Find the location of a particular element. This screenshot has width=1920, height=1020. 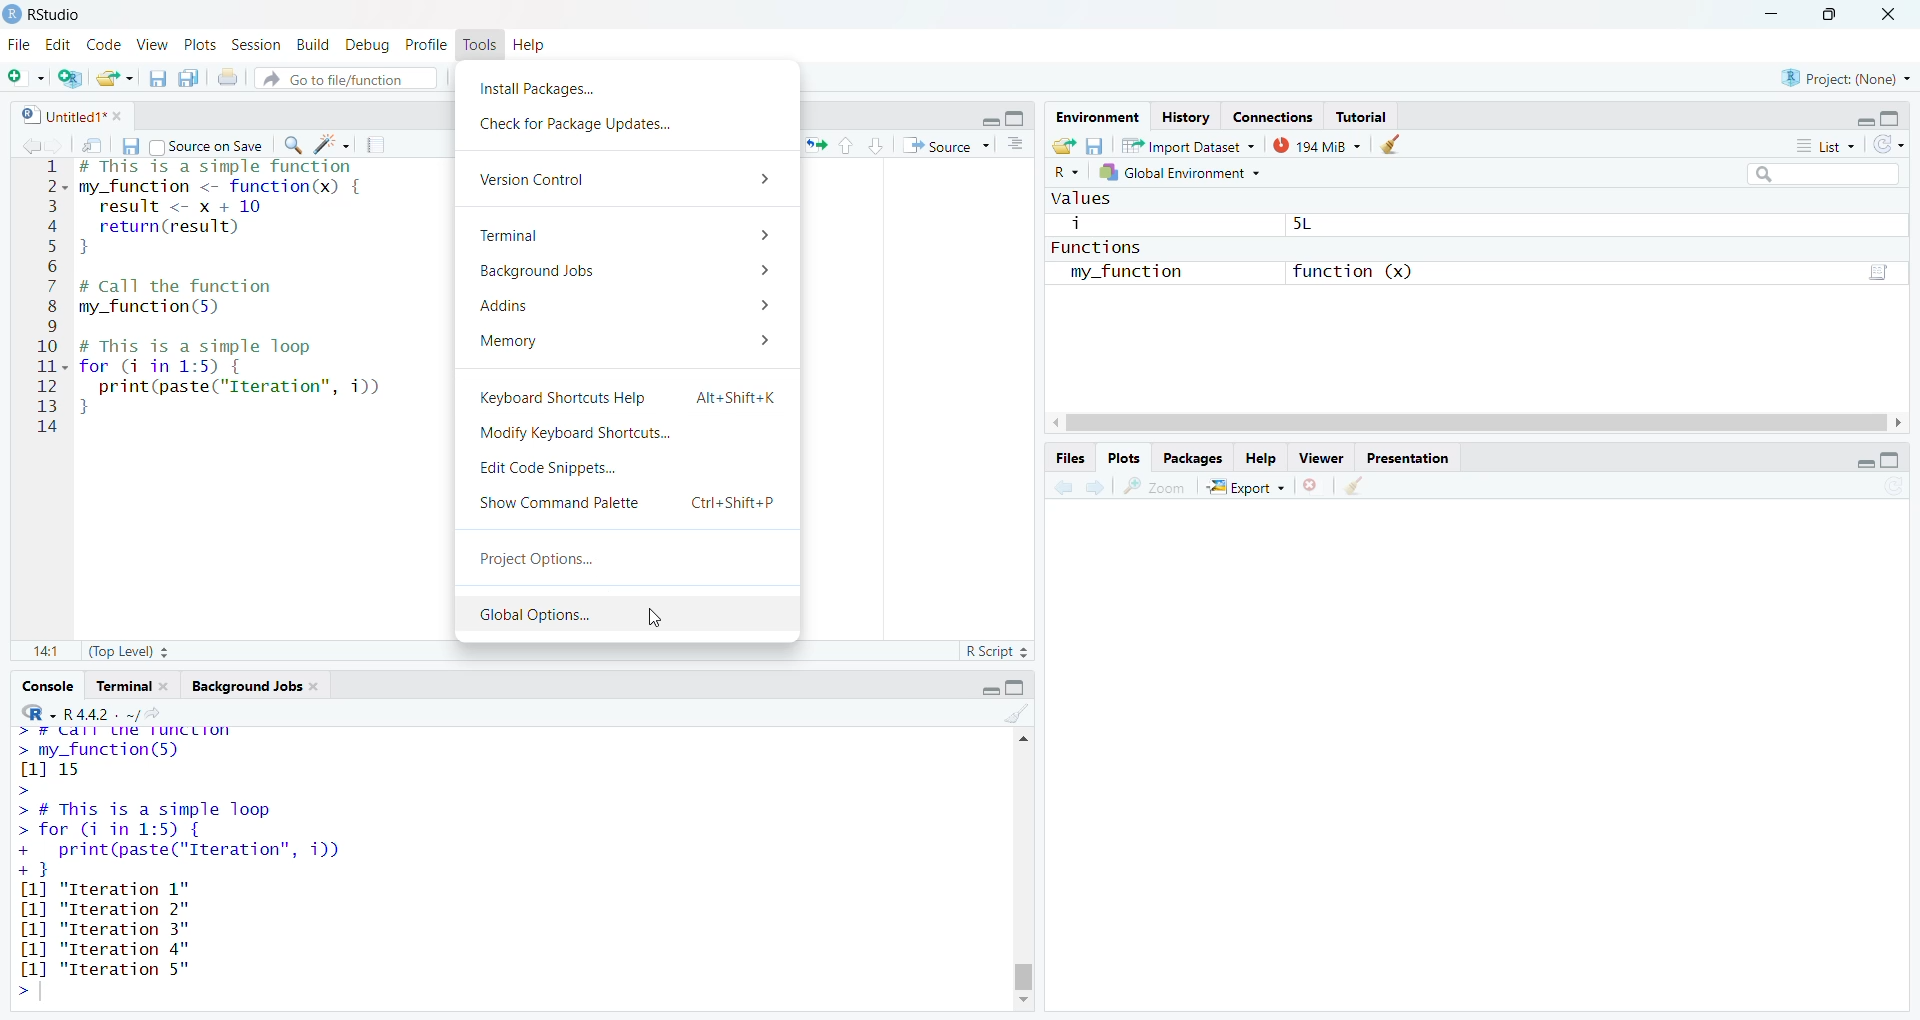

new file is located at coordinates (25, 74).